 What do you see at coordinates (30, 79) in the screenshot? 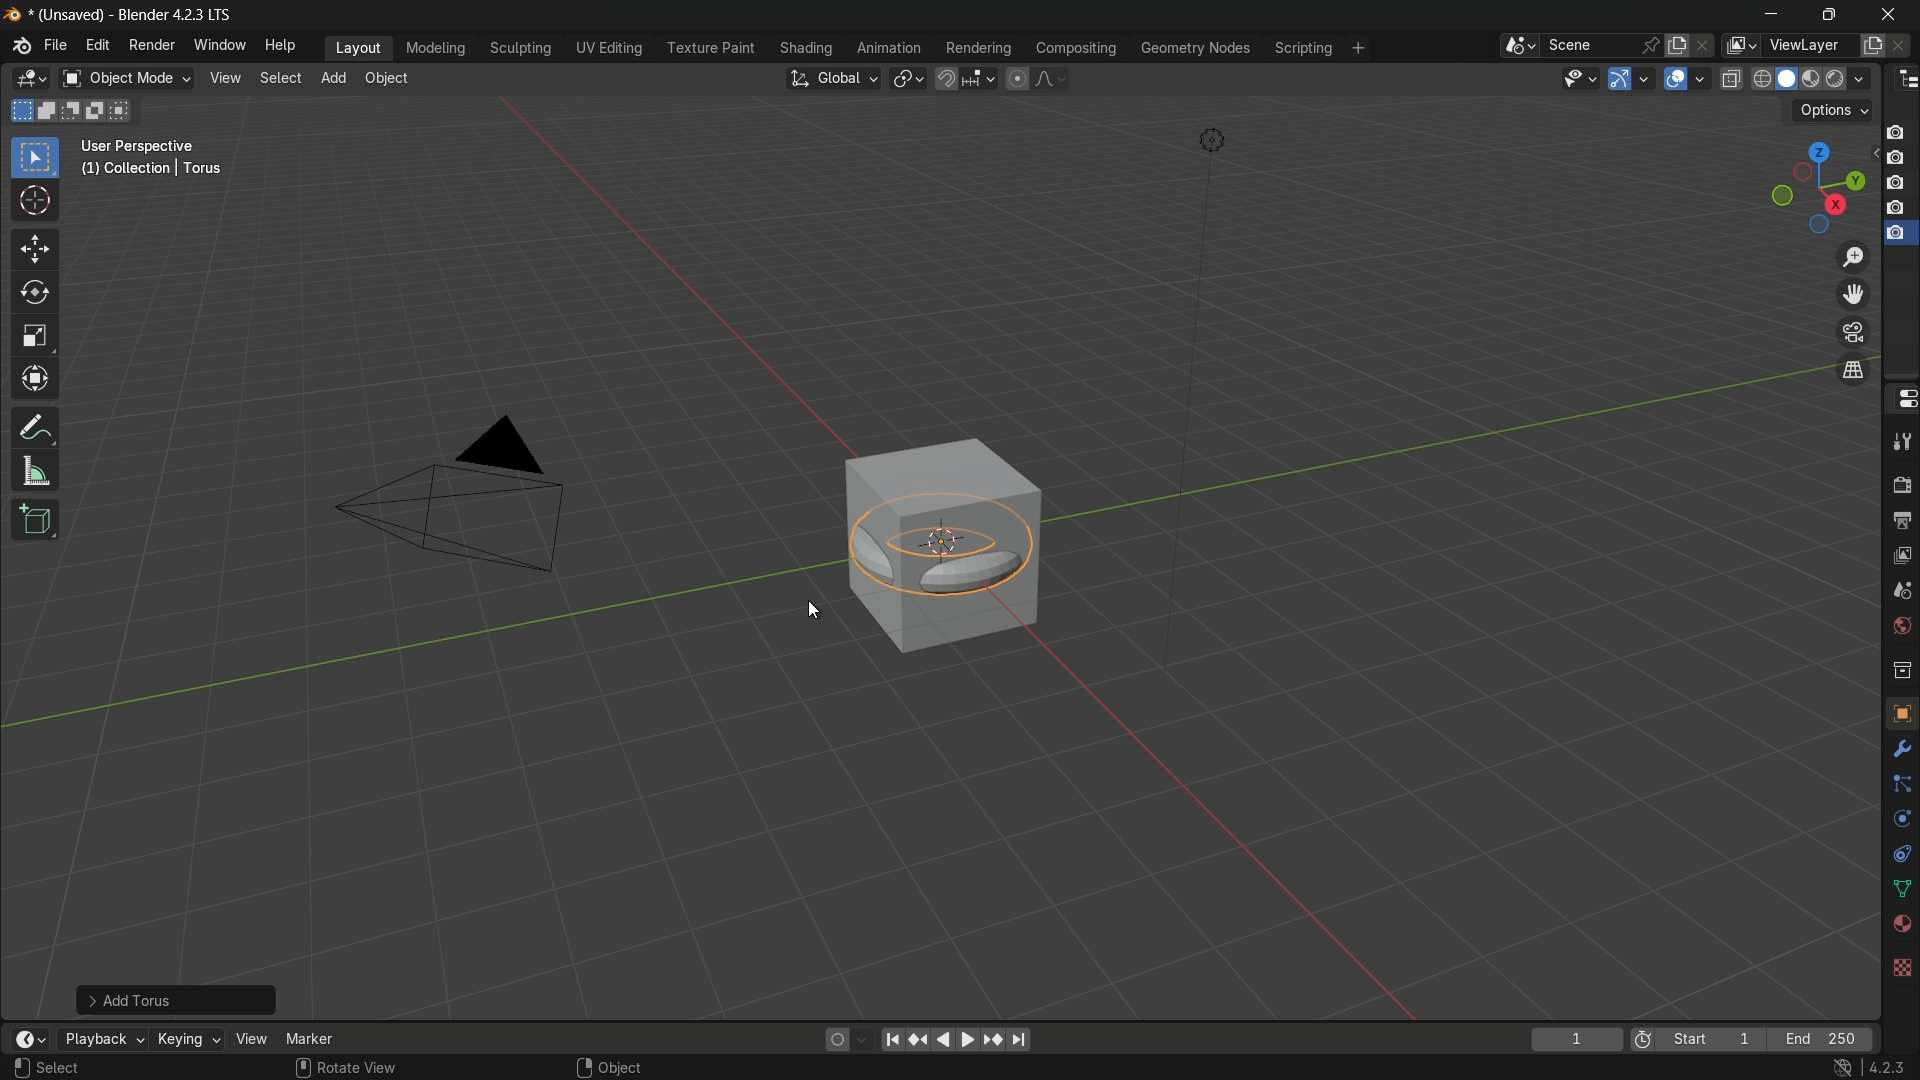
I see `3D viewport` at bounding box center [30, 79].